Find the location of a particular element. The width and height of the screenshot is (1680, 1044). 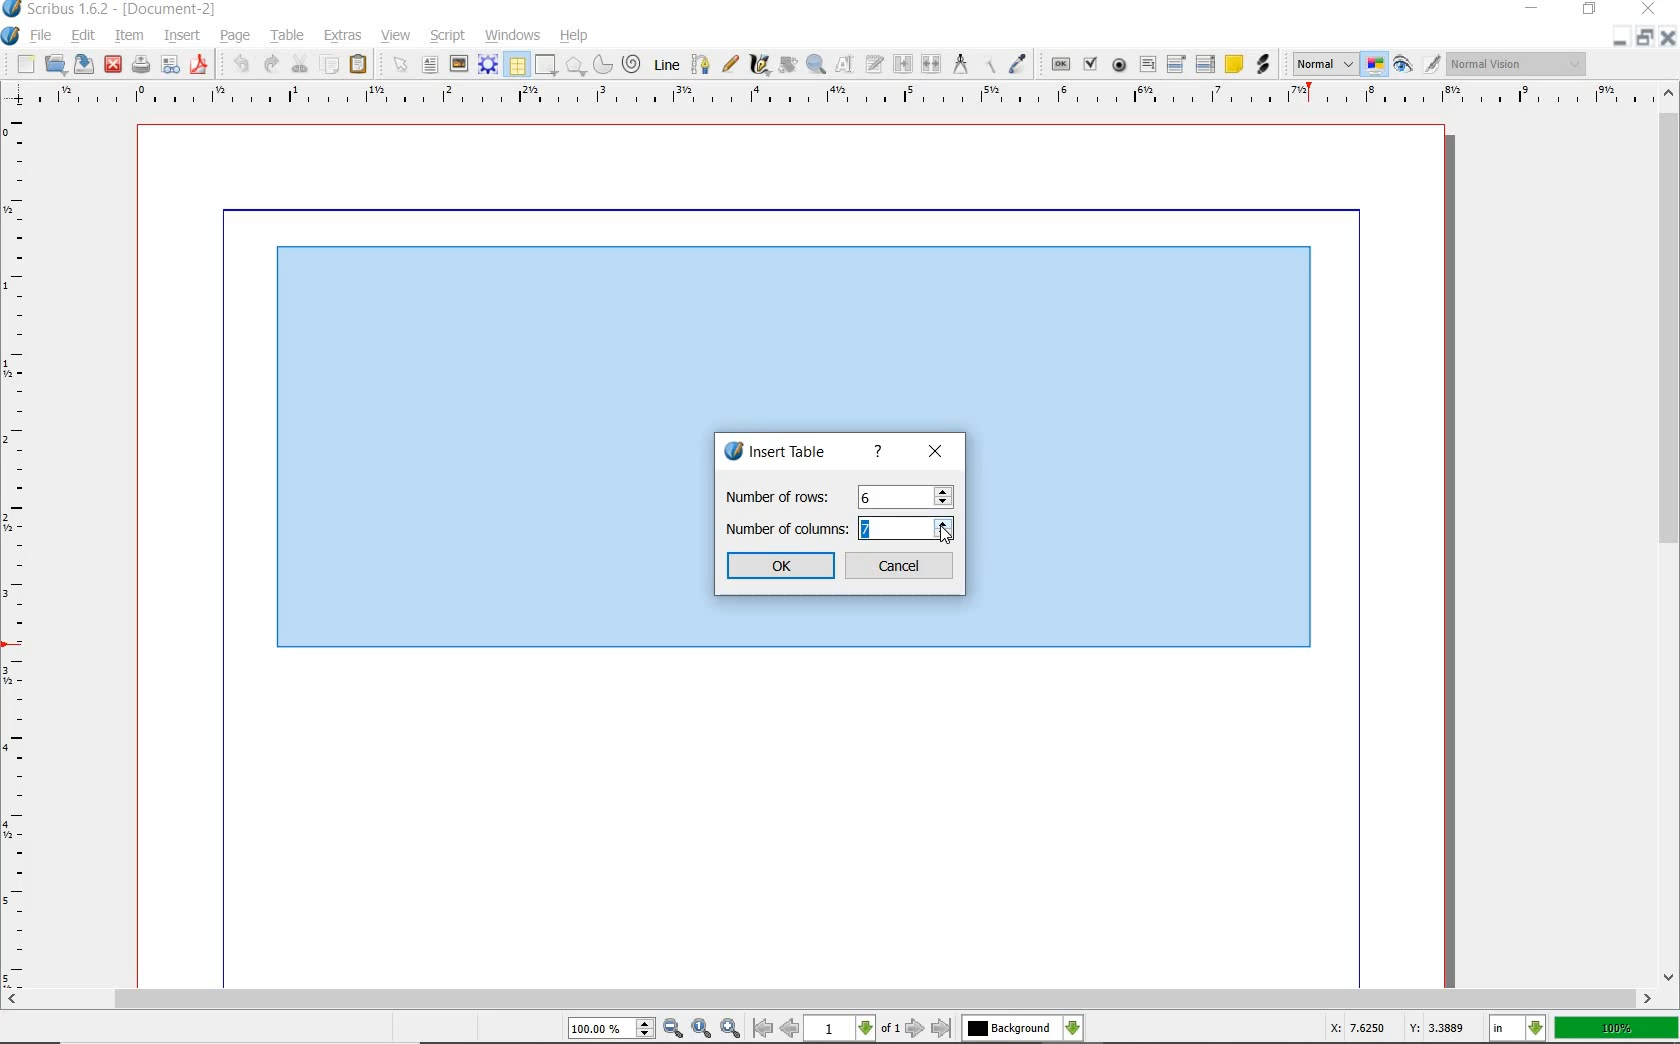

zoom to is located at coordinates (703, 1030).